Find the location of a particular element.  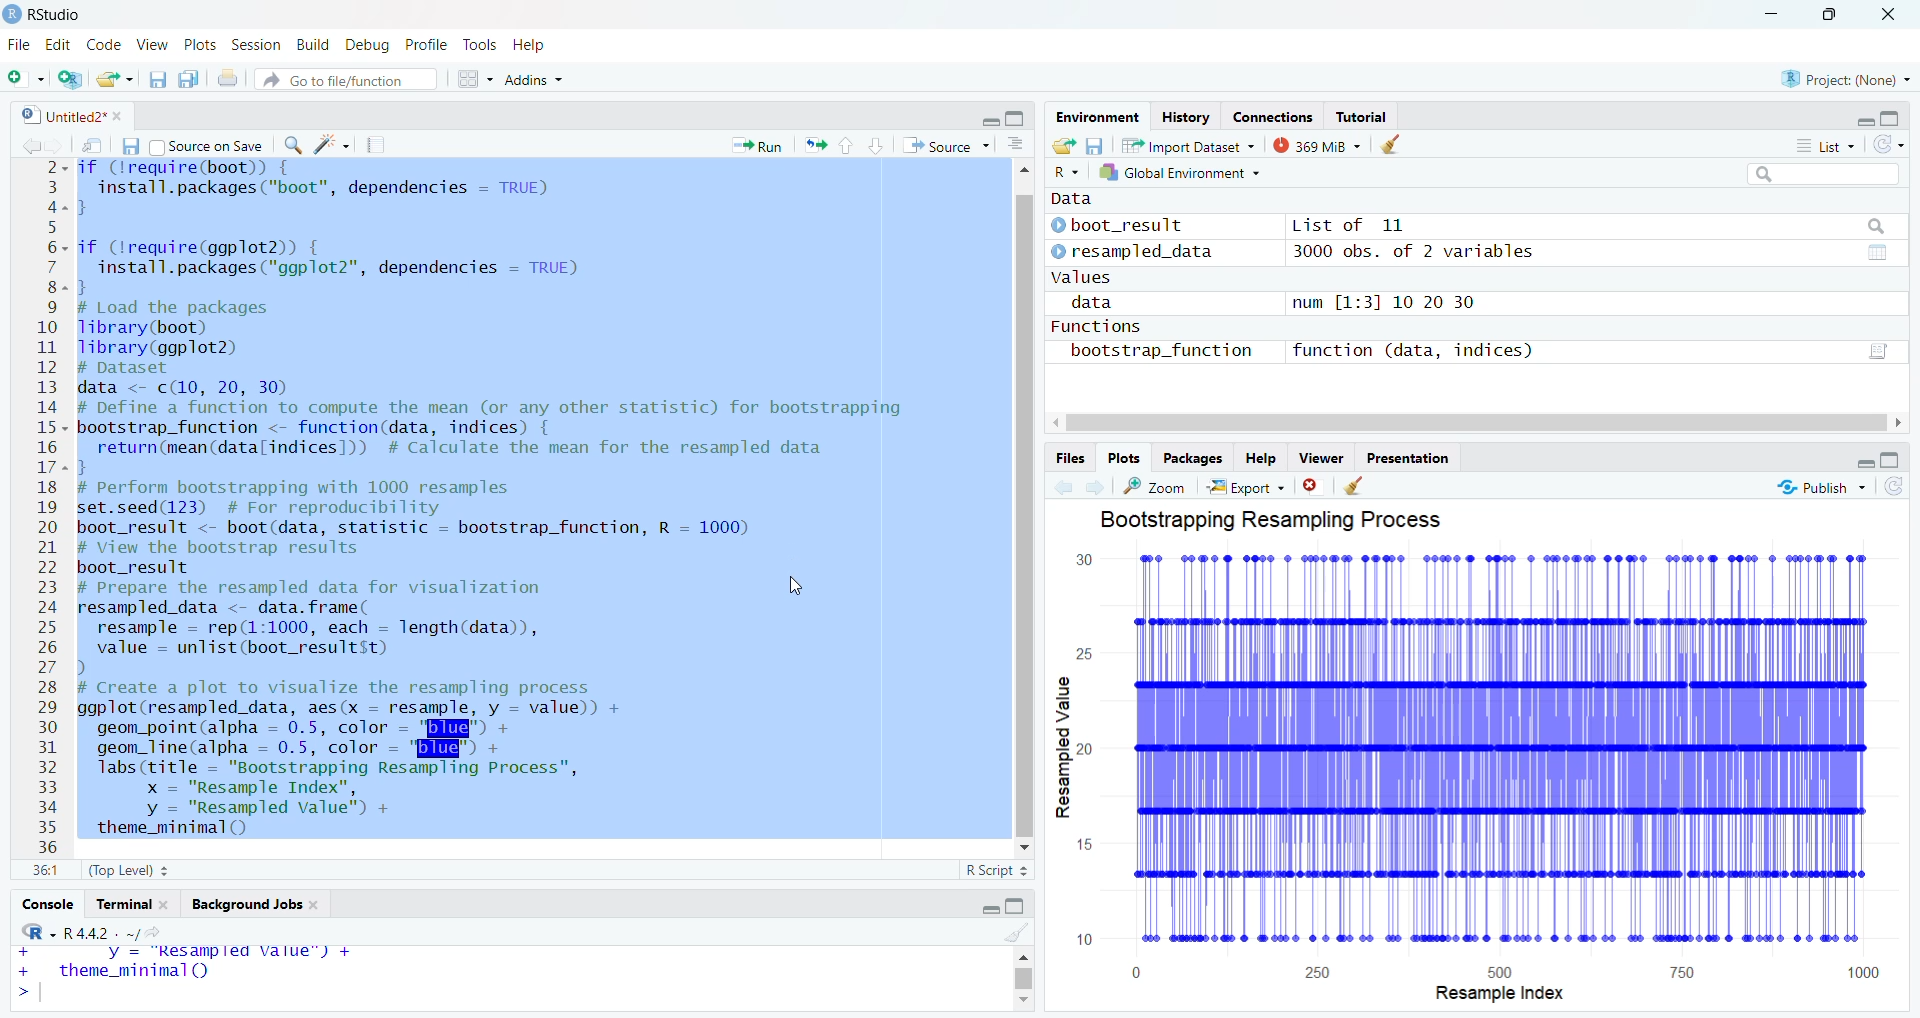

show in new window is located at coordinates (94, 146).